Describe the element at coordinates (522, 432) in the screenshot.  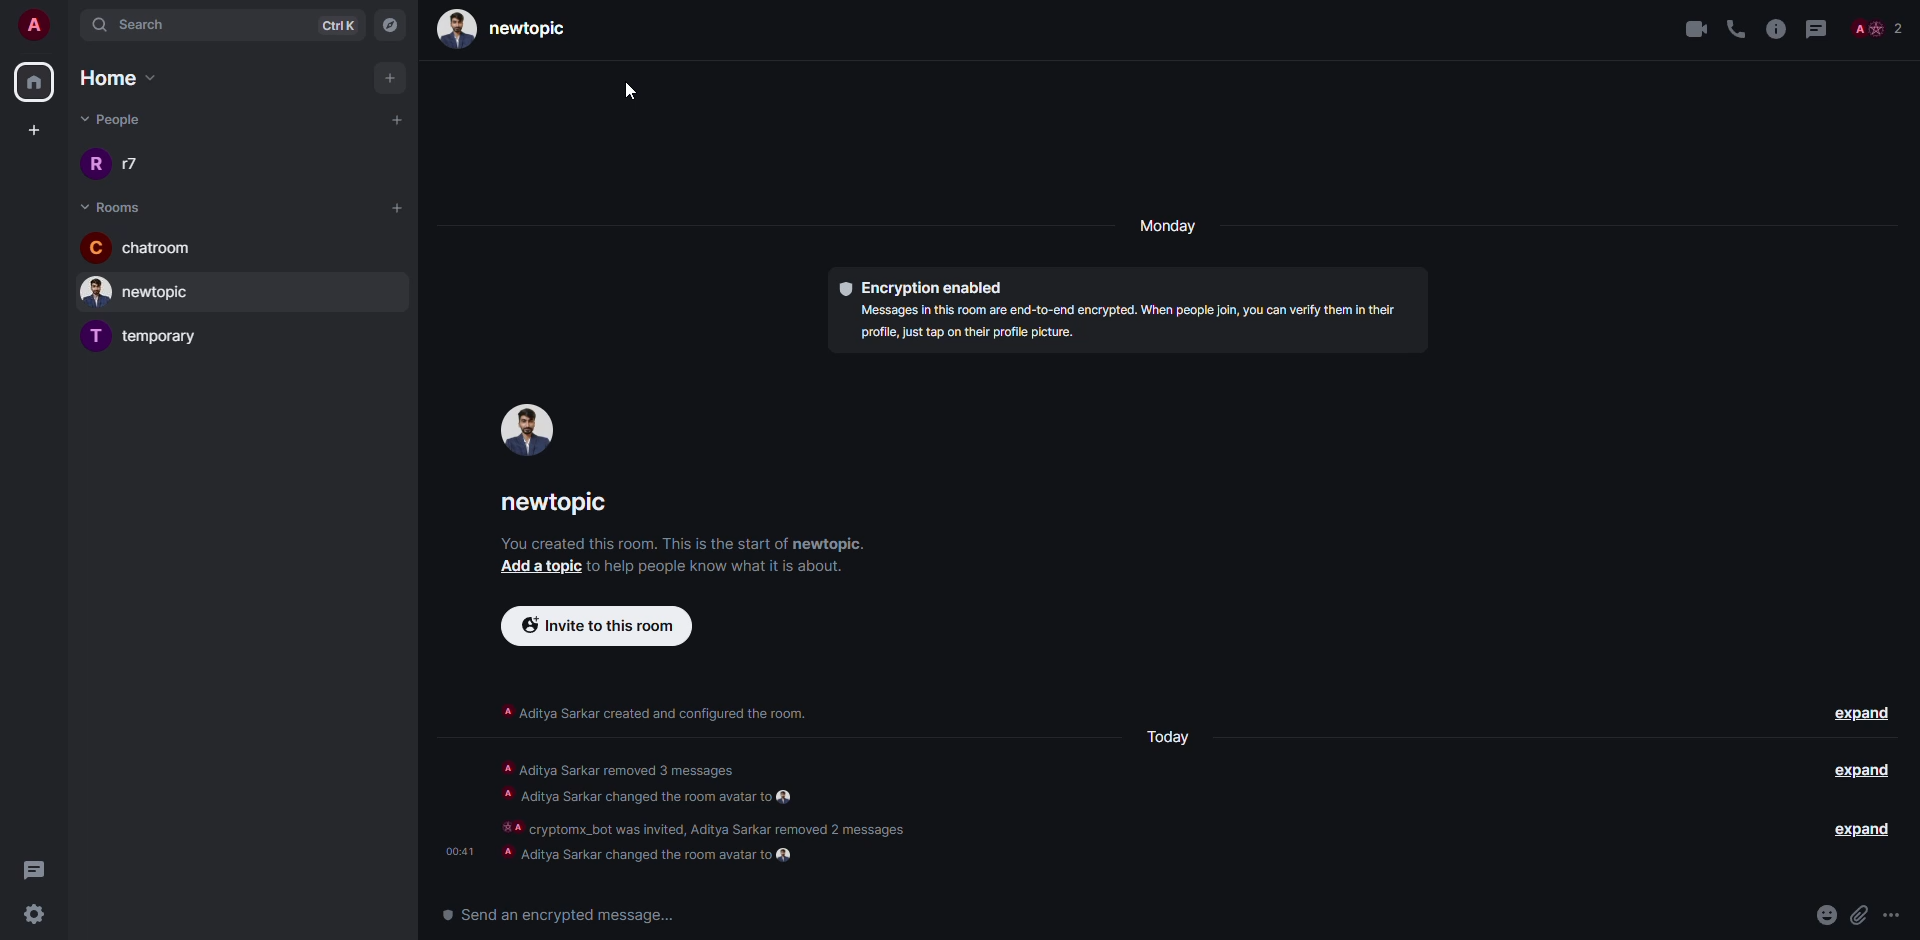
I see `profile` at that location.